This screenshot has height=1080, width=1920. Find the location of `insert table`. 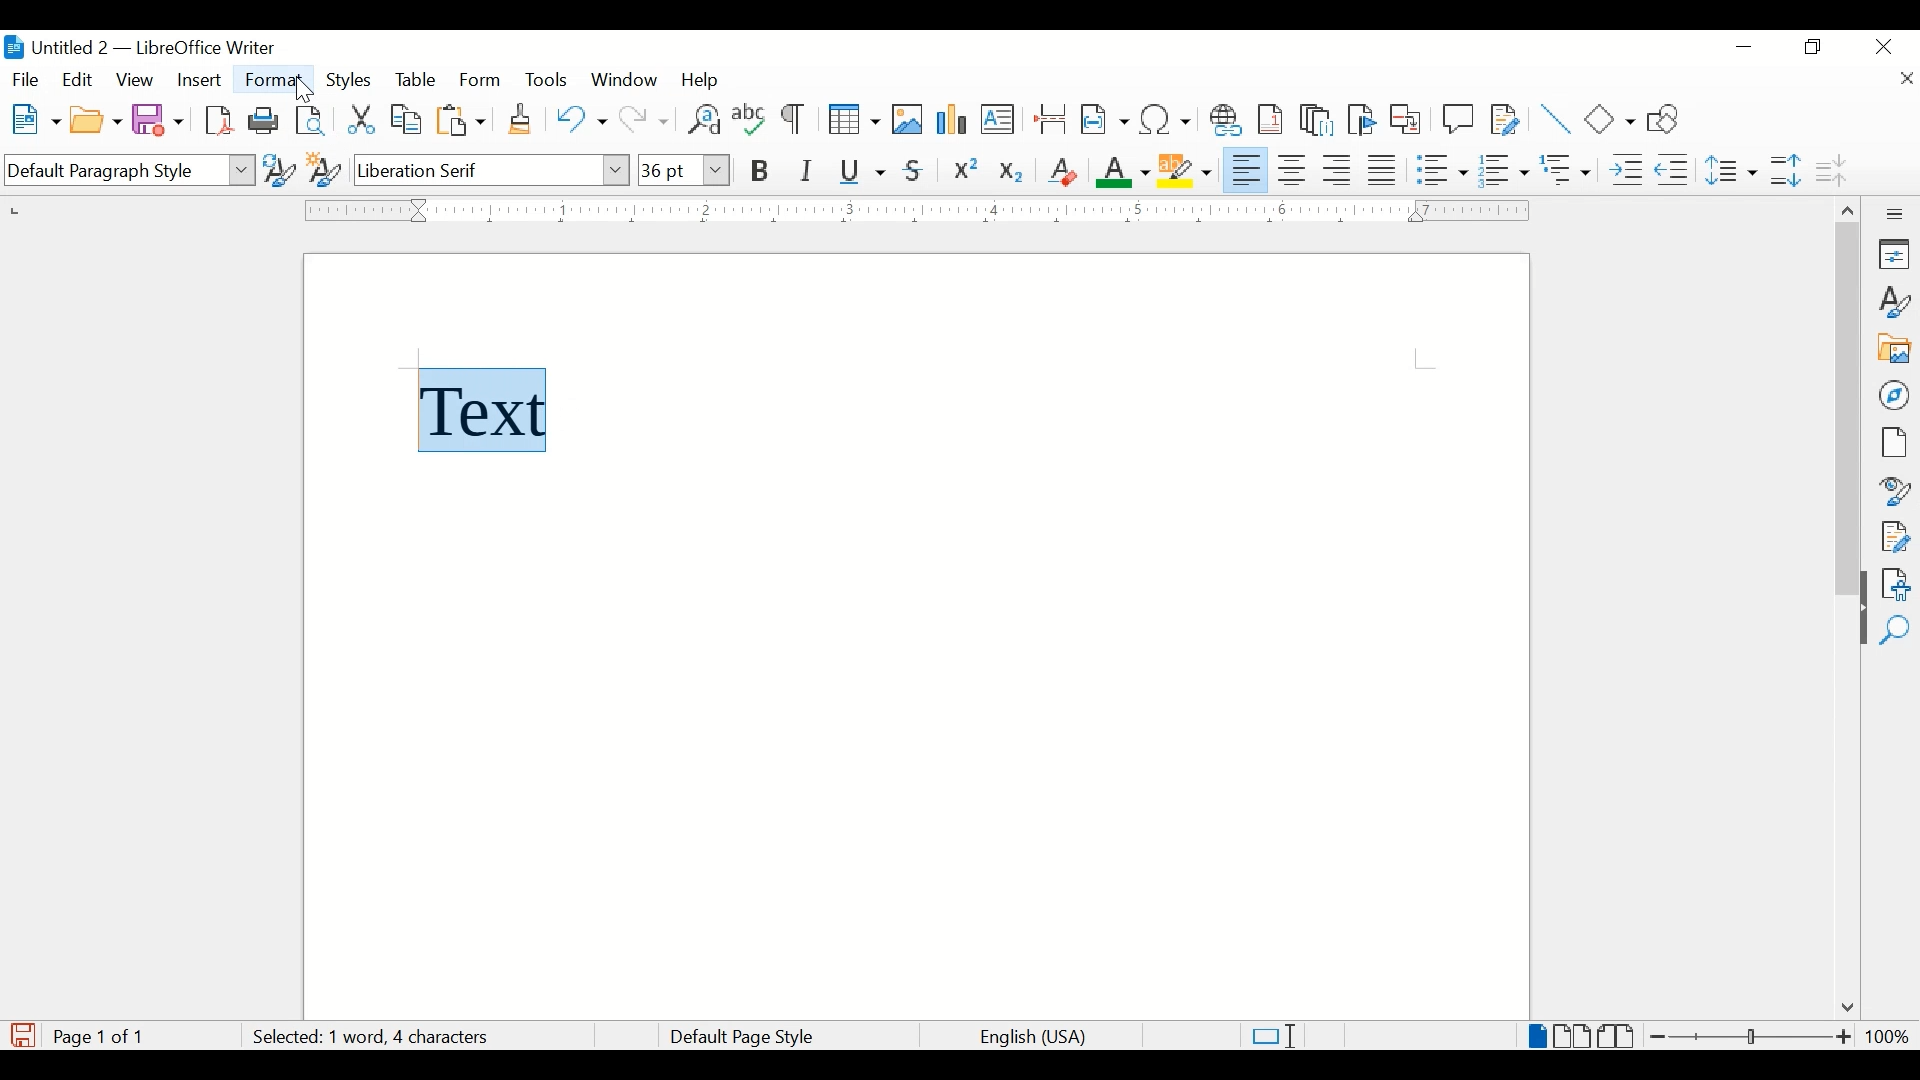

insert table is located at coordinates (854, 119).